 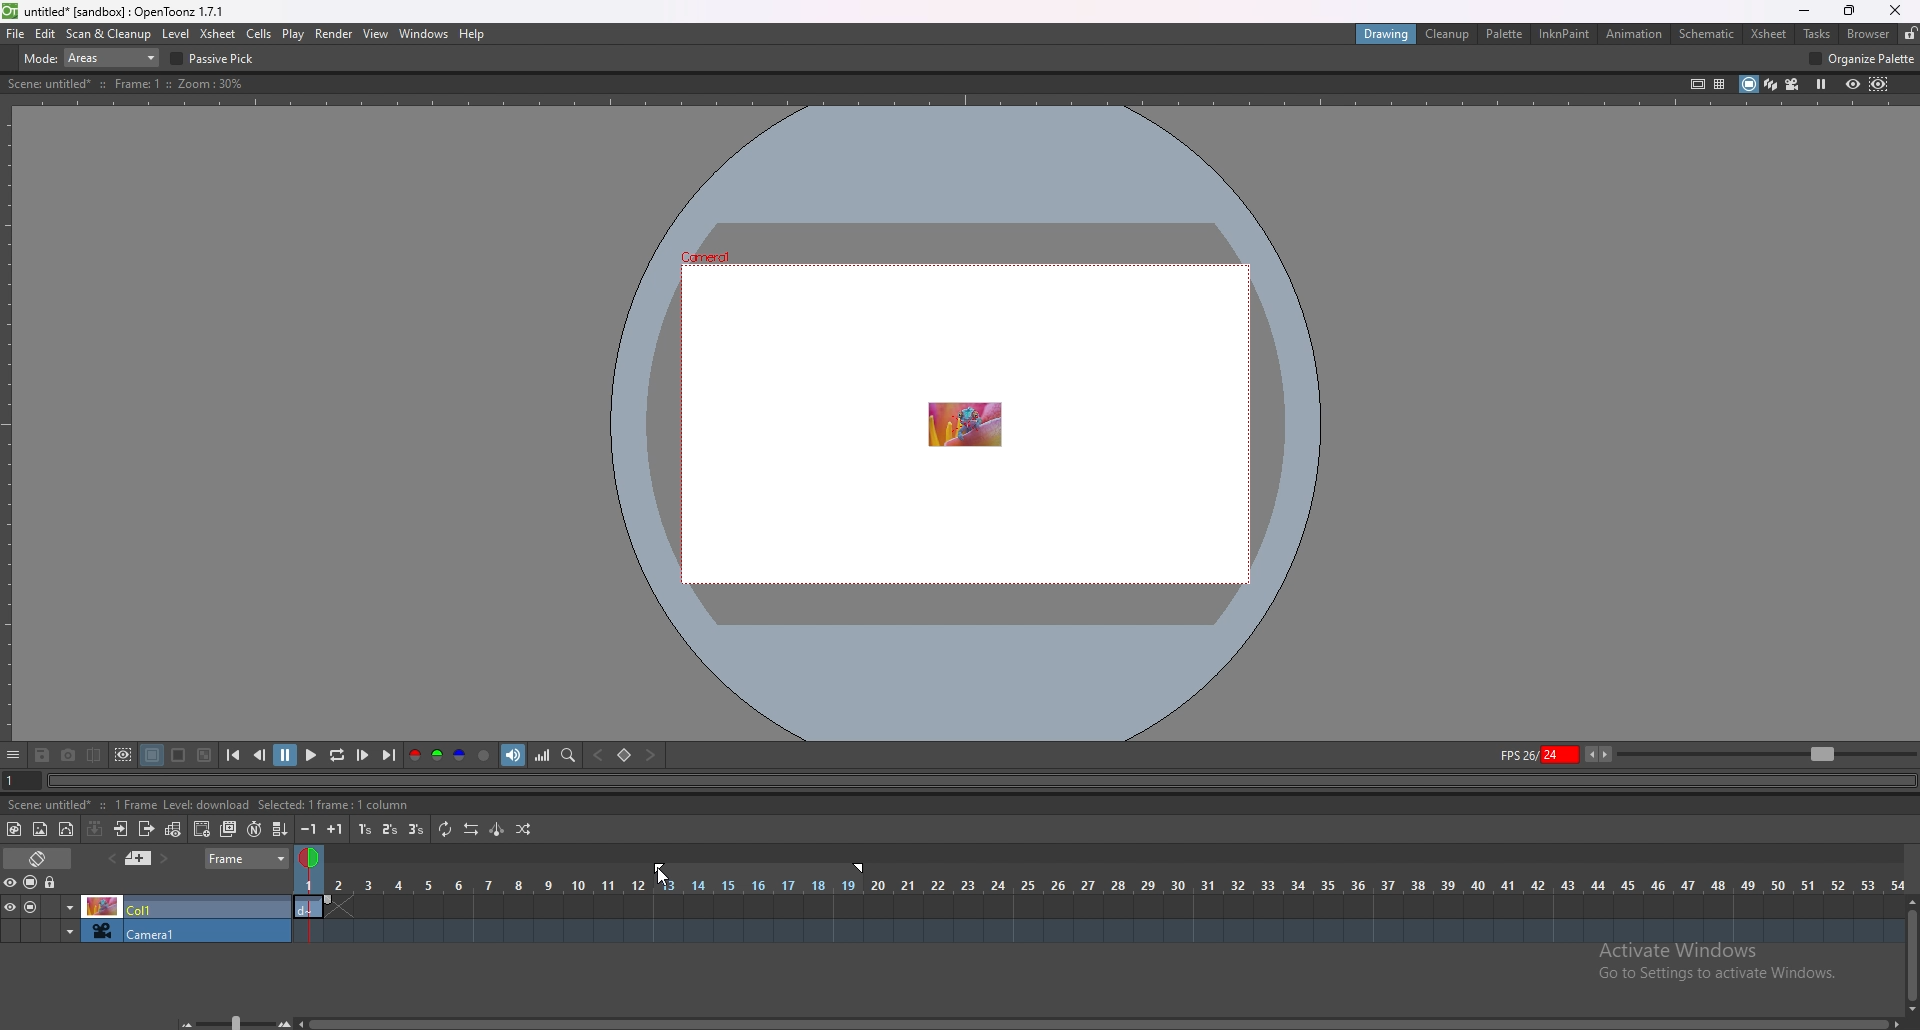 What do you see at coordinates (212, 805) in the screenshot?
I see `description` at bounding box center [212, 805].